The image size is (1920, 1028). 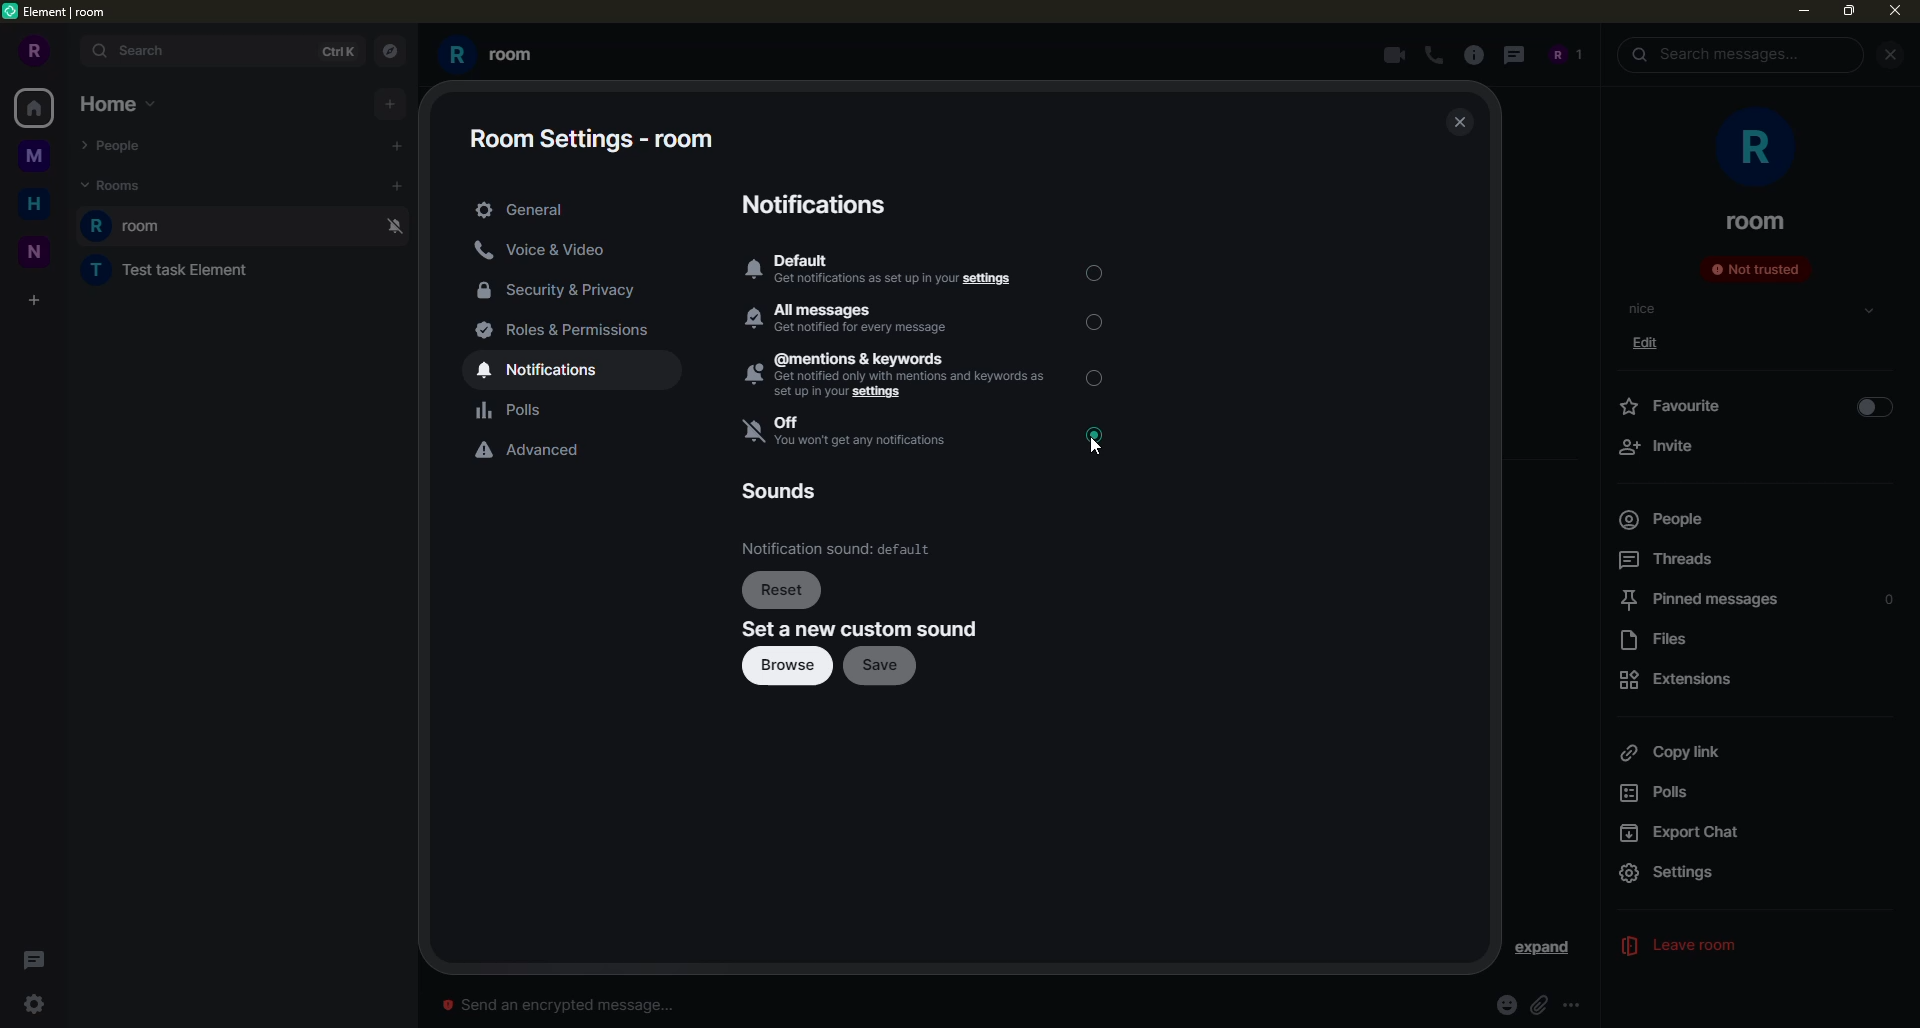 What do you see at coordinates (1102, 441) in the screenshot?
I see `do not disturb selected` at bounding box center [1102, 441].